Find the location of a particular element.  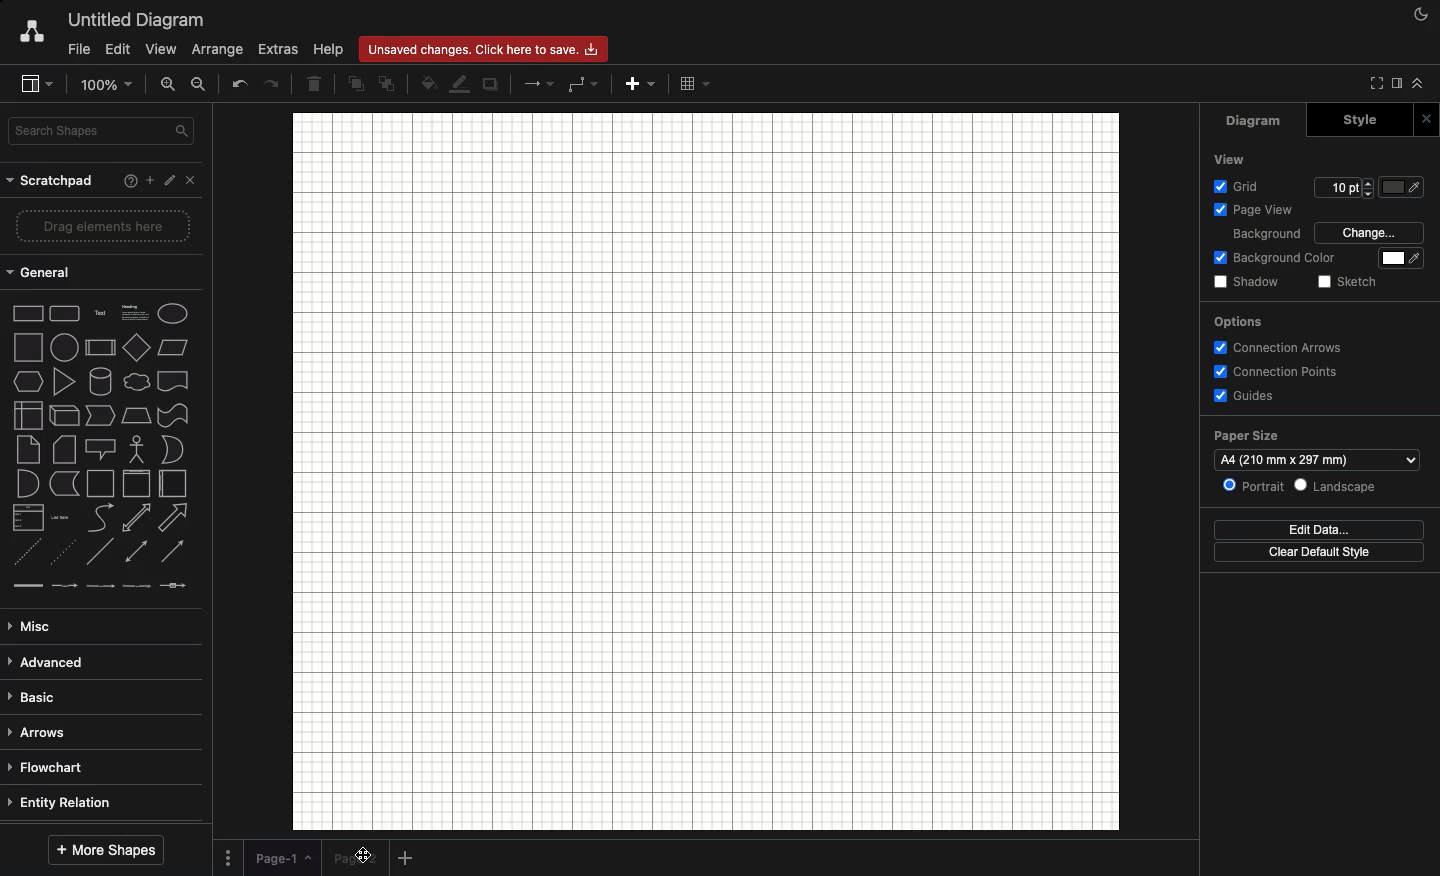

Guides  is located at coordinates (1243, 394).